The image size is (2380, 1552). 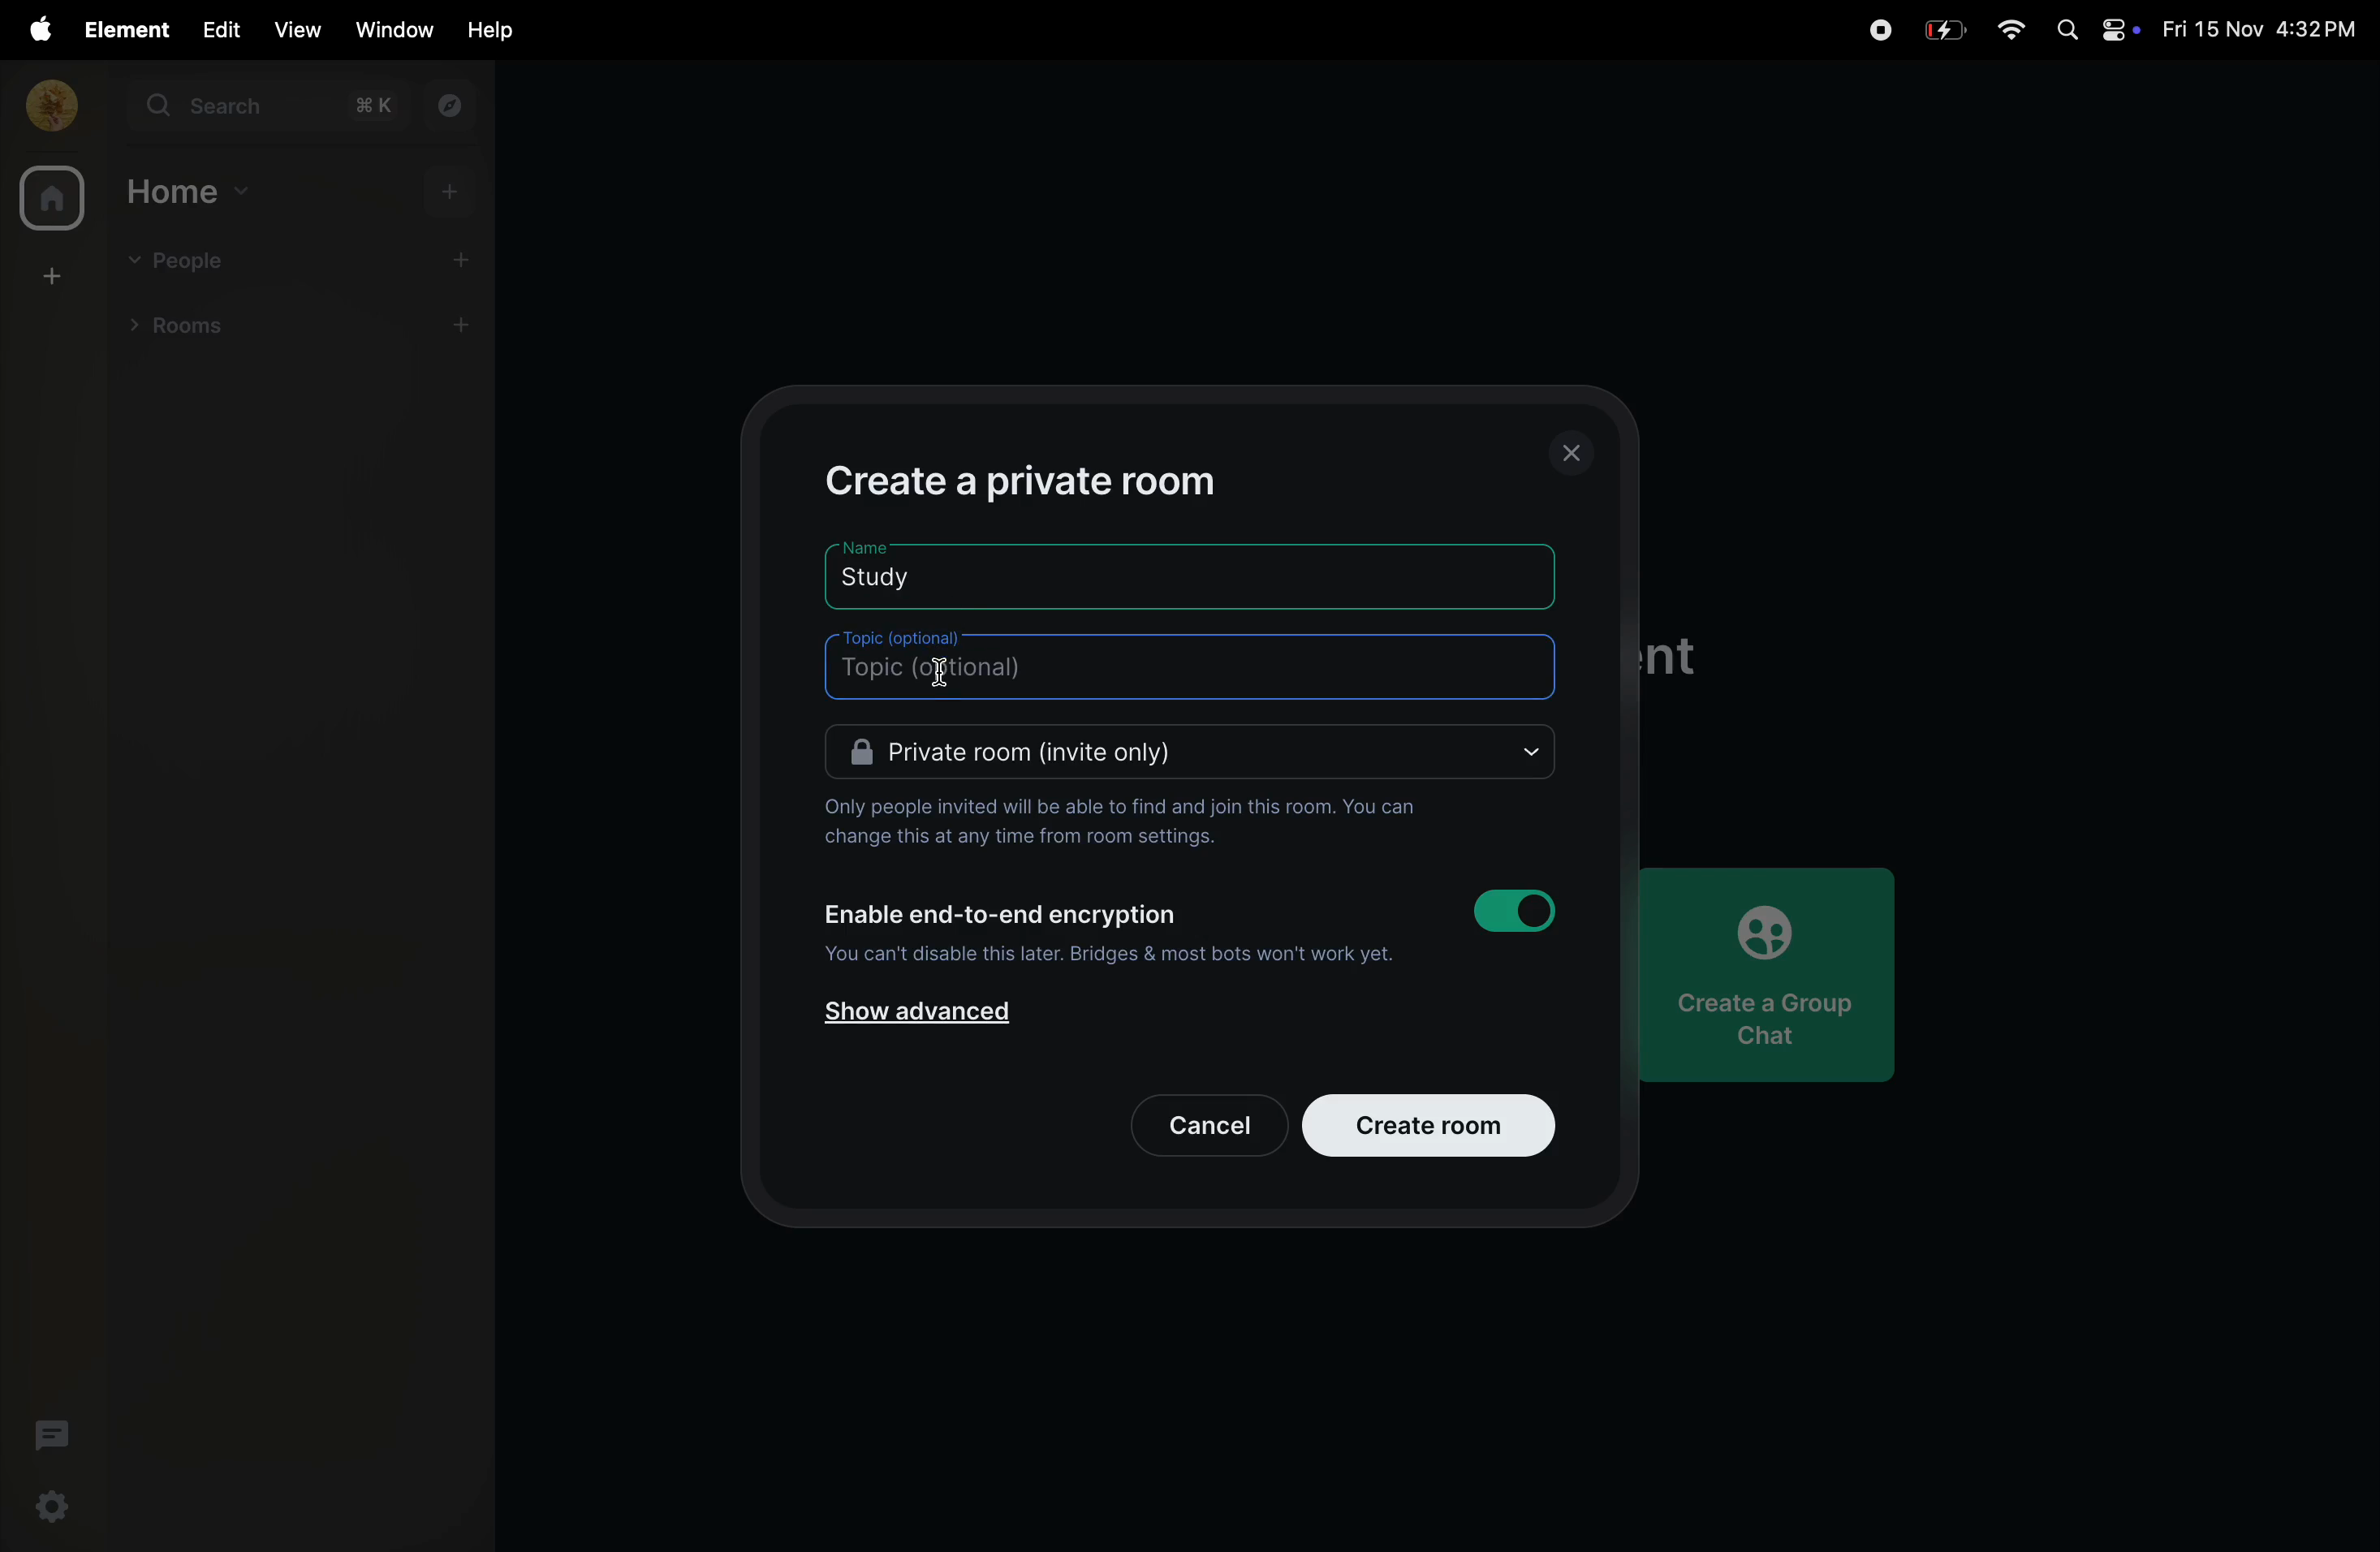 What do you see at coordinates (297, 29) in the screenshot?
I see `view` at bounding box center [297, 29].